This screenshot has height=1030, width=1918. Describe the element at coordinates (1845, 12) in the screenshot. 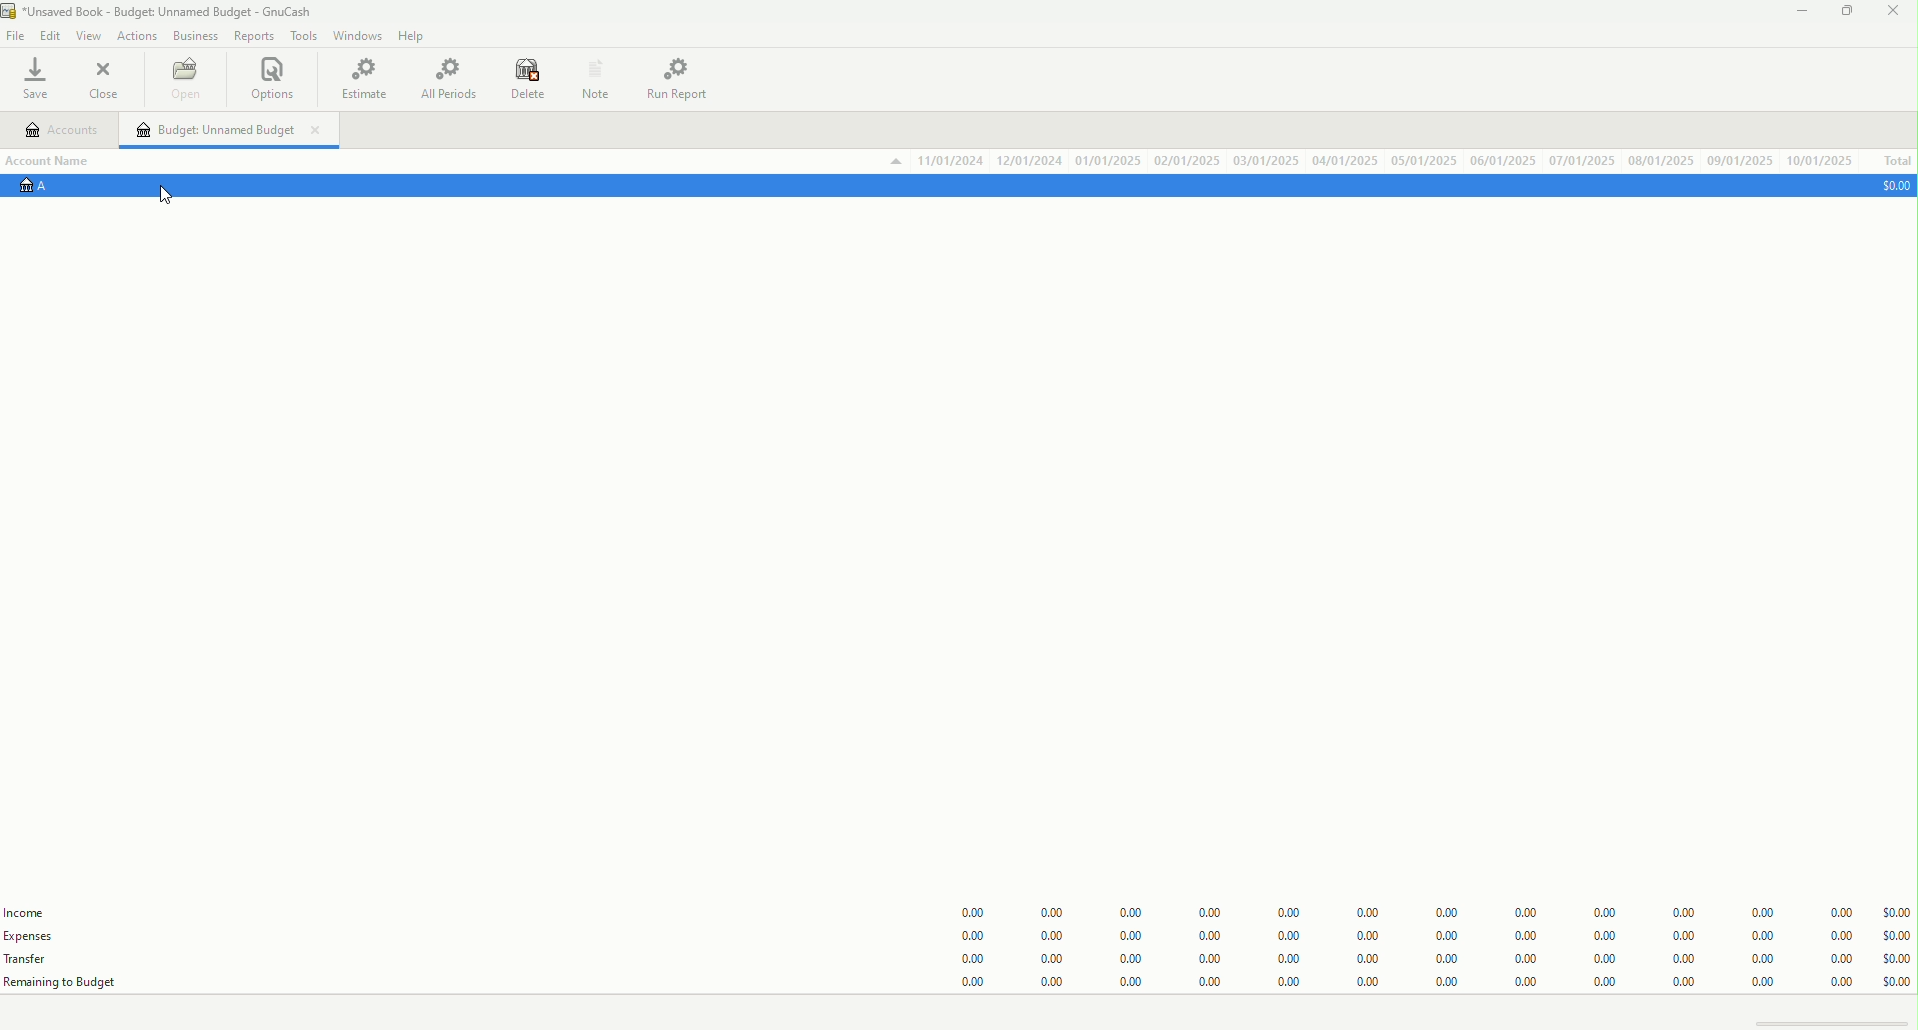

I see `Restore` at that location.